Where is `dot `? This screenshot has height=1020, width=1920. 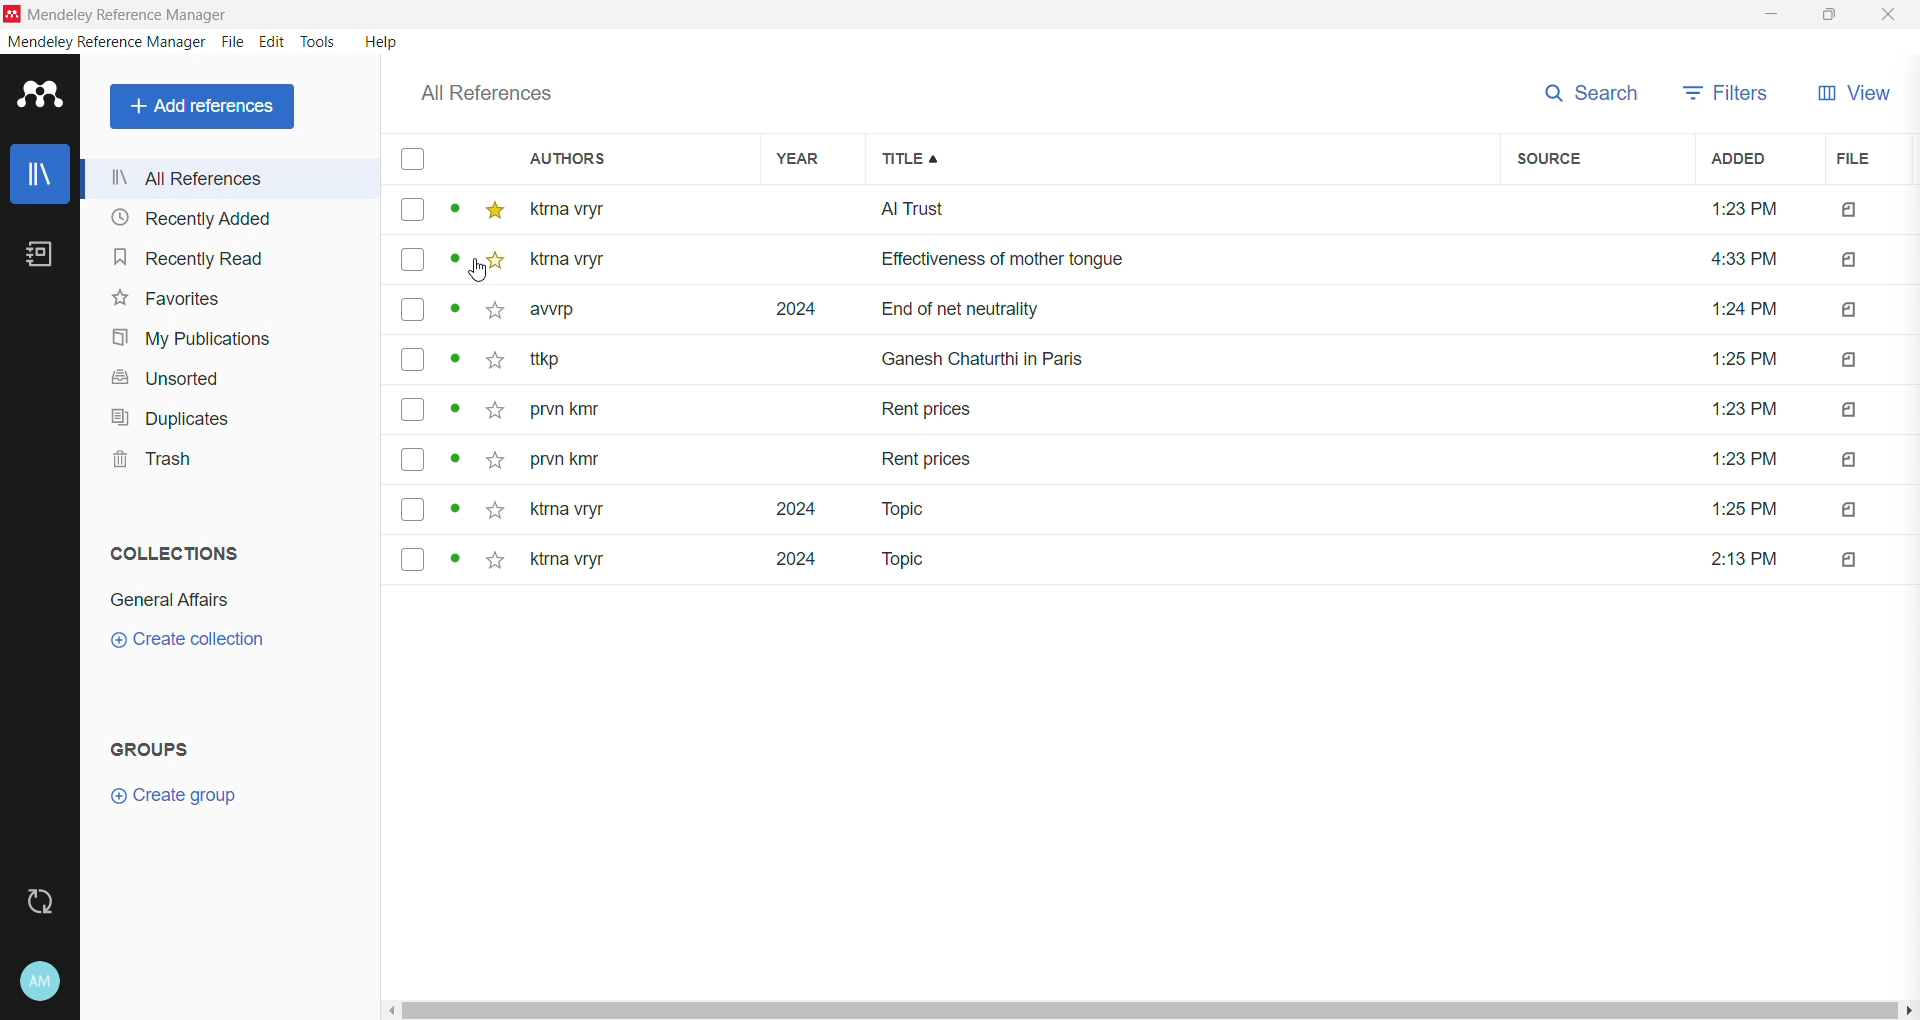
dot  is located at coordinates (453, 414).